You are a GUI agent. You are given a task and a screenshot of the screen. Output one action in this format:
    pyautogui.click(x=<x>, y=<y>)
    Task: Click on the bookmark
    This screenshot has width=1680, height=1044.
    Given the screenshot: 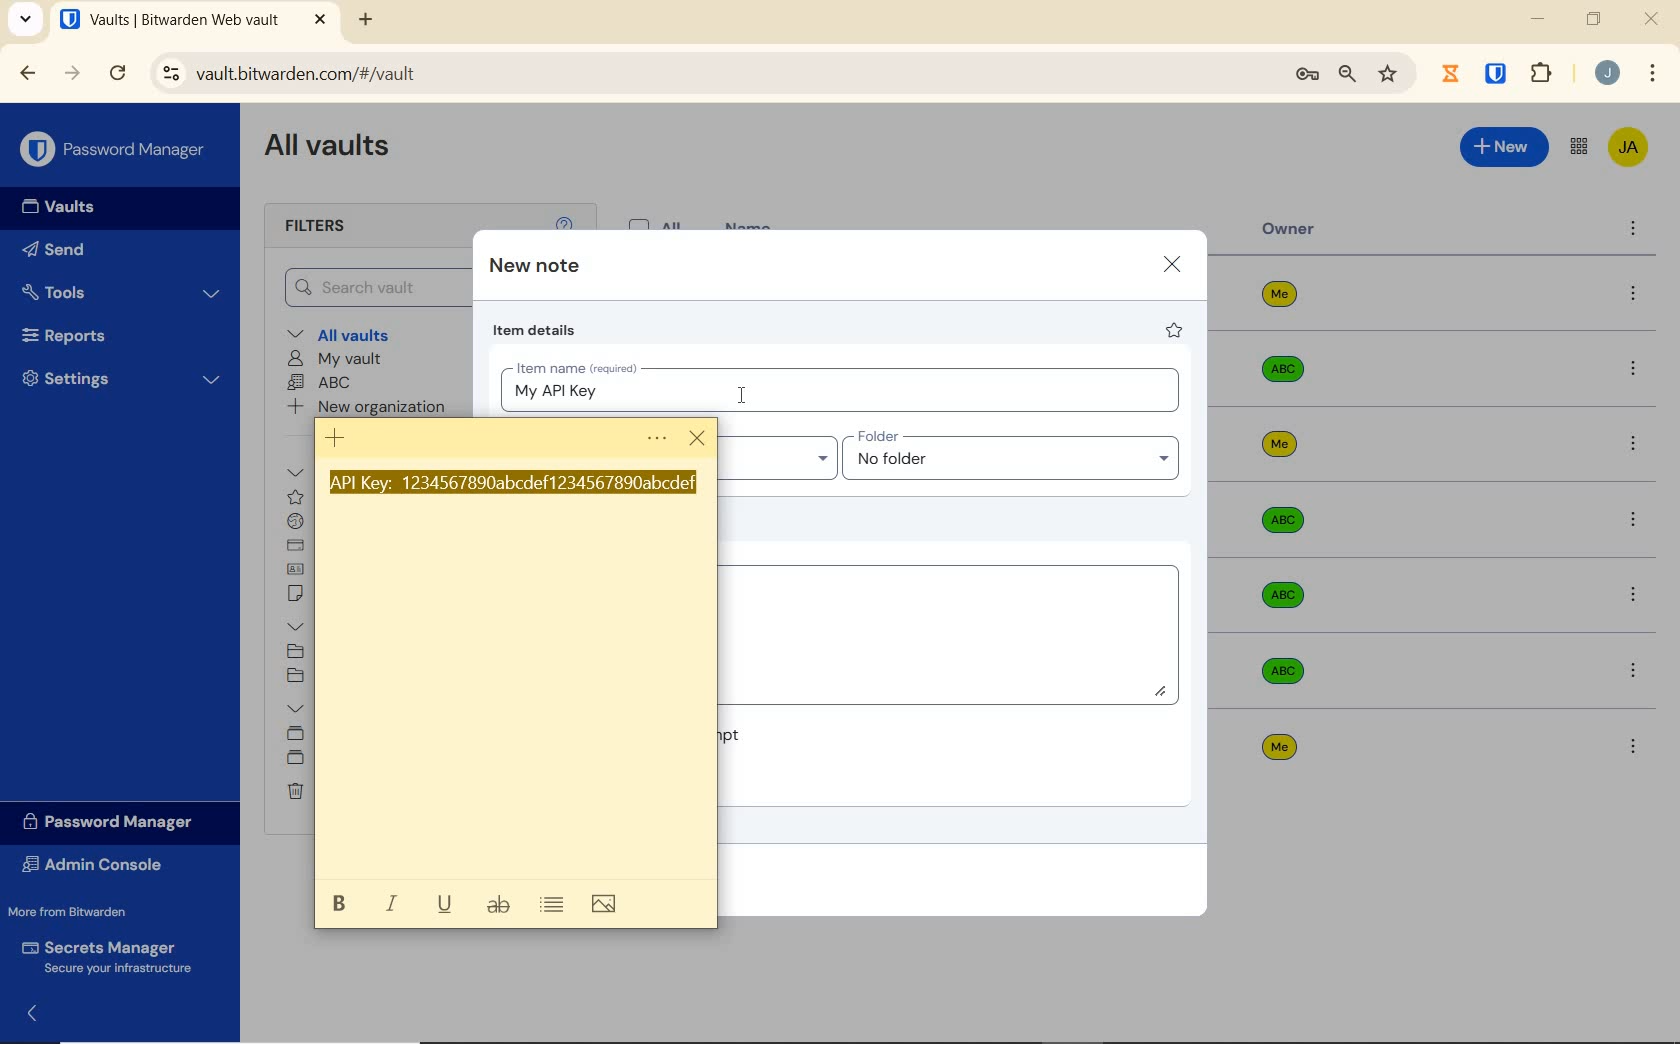 What is the action you would take?
    pyautogui.click(x=1388, y=75)
    